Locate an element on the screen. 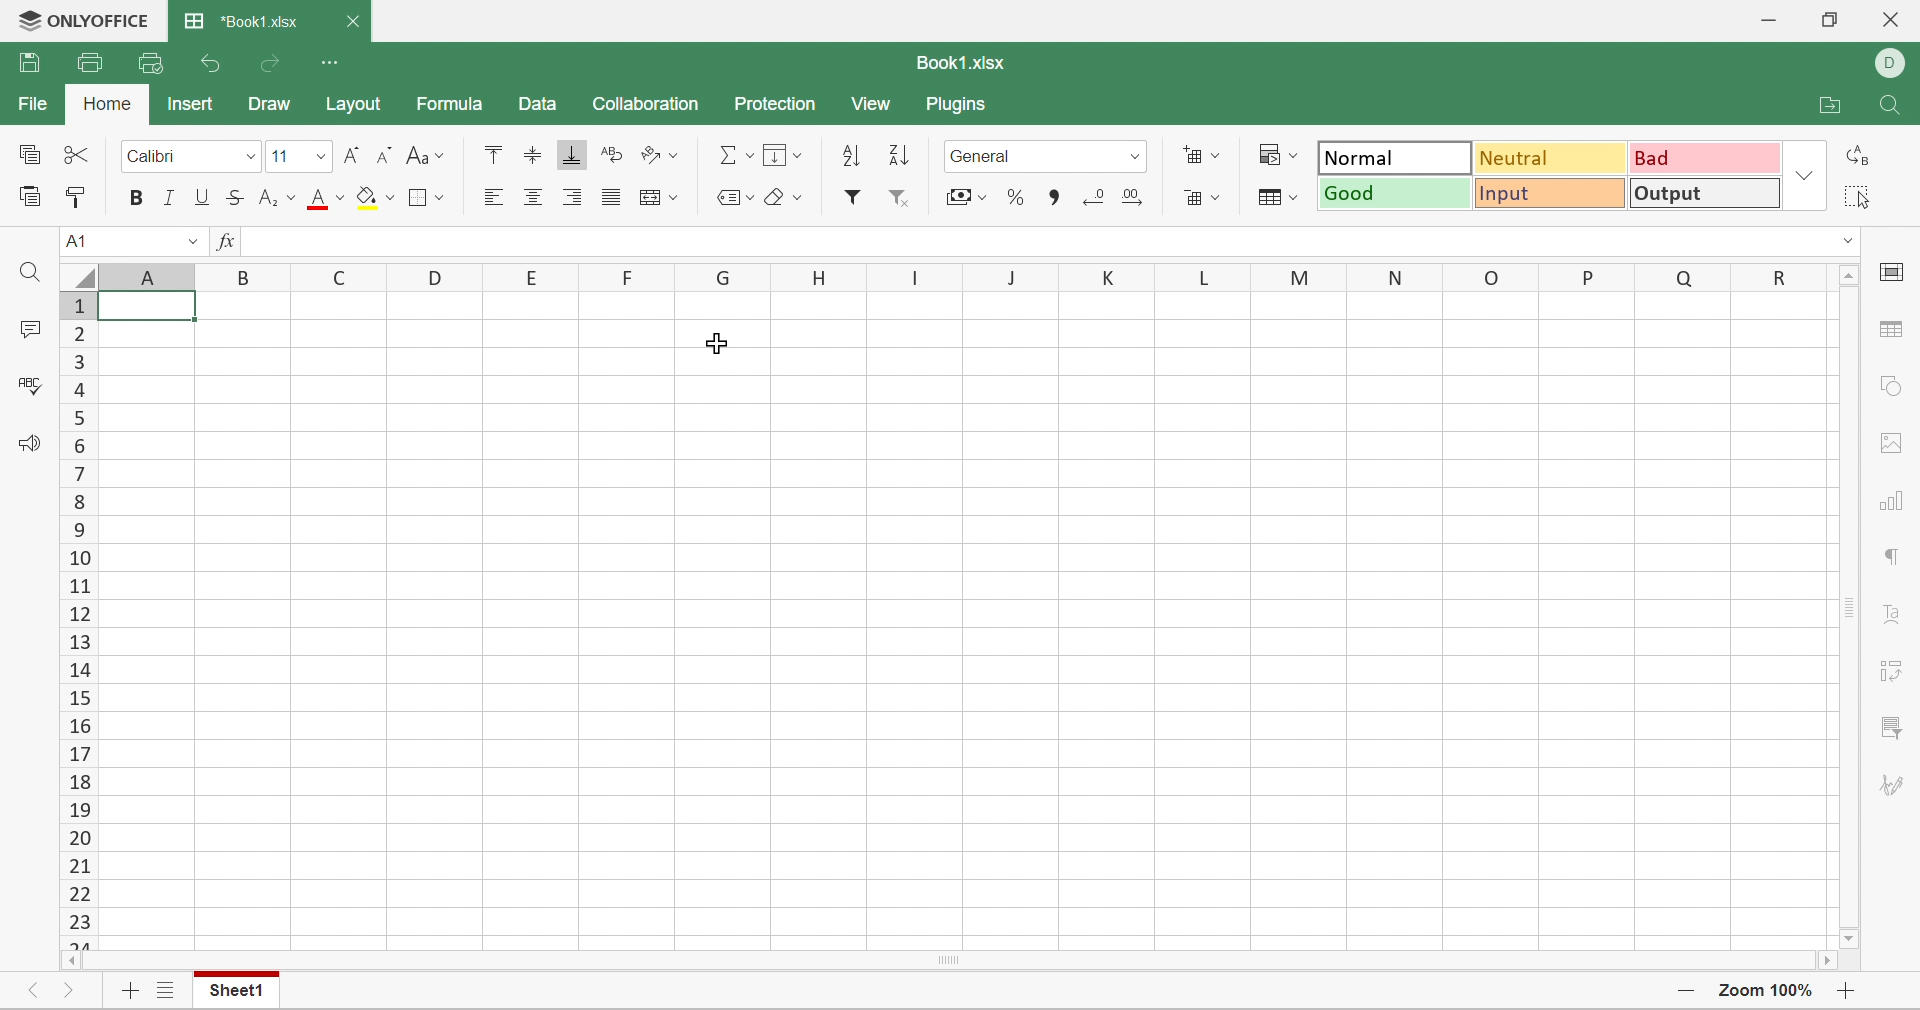  Text art settings is located at coordinates (1893, 613).